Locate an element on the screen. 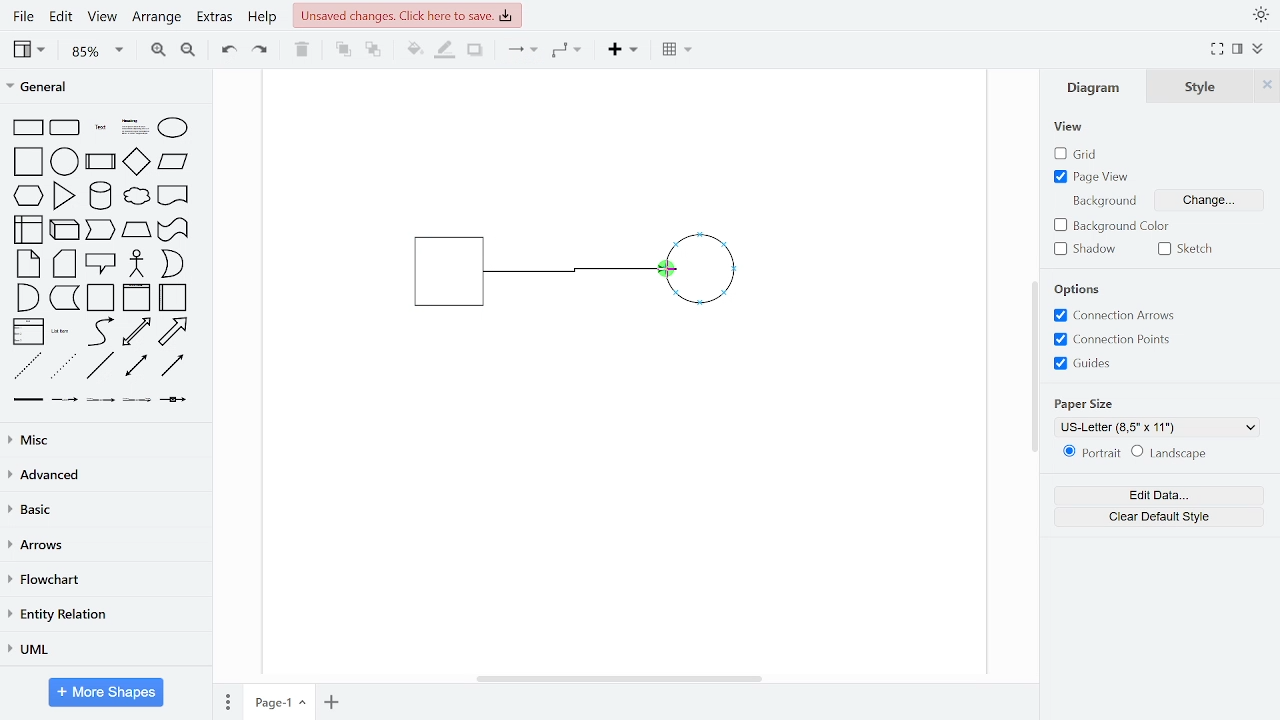 The image size is (1280, 720). add page is located at coordinates (332, 702).